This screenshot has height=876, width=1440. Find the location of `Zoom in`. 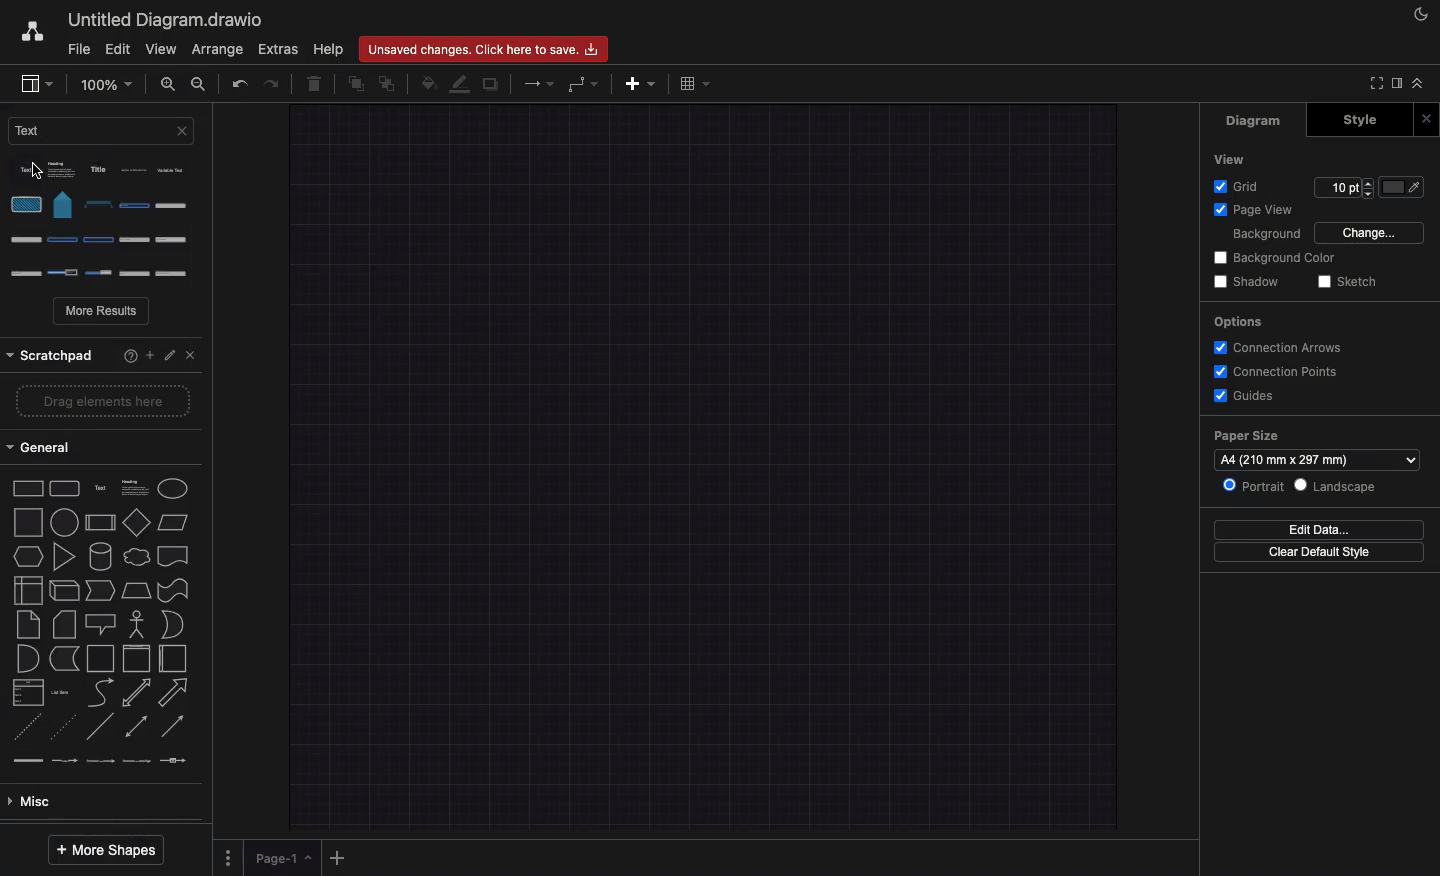

Zoom in is located at coordinates (169, 87).